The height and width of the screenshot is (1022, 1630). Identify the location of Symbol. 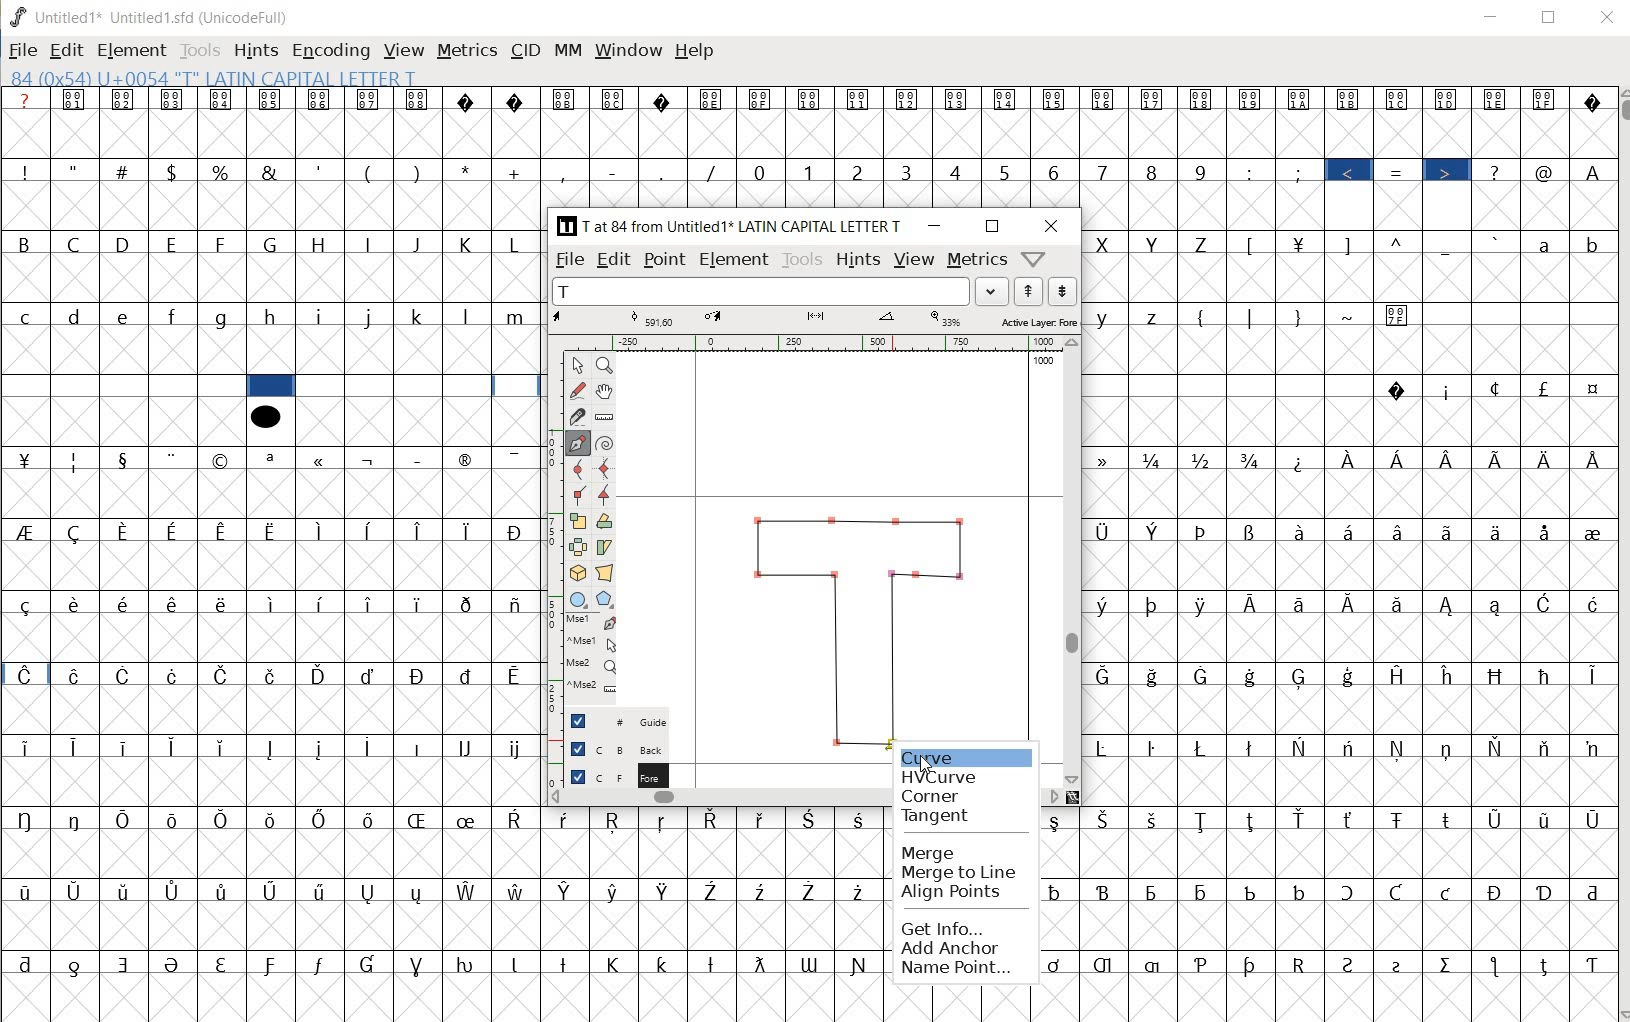
(1302, 820).